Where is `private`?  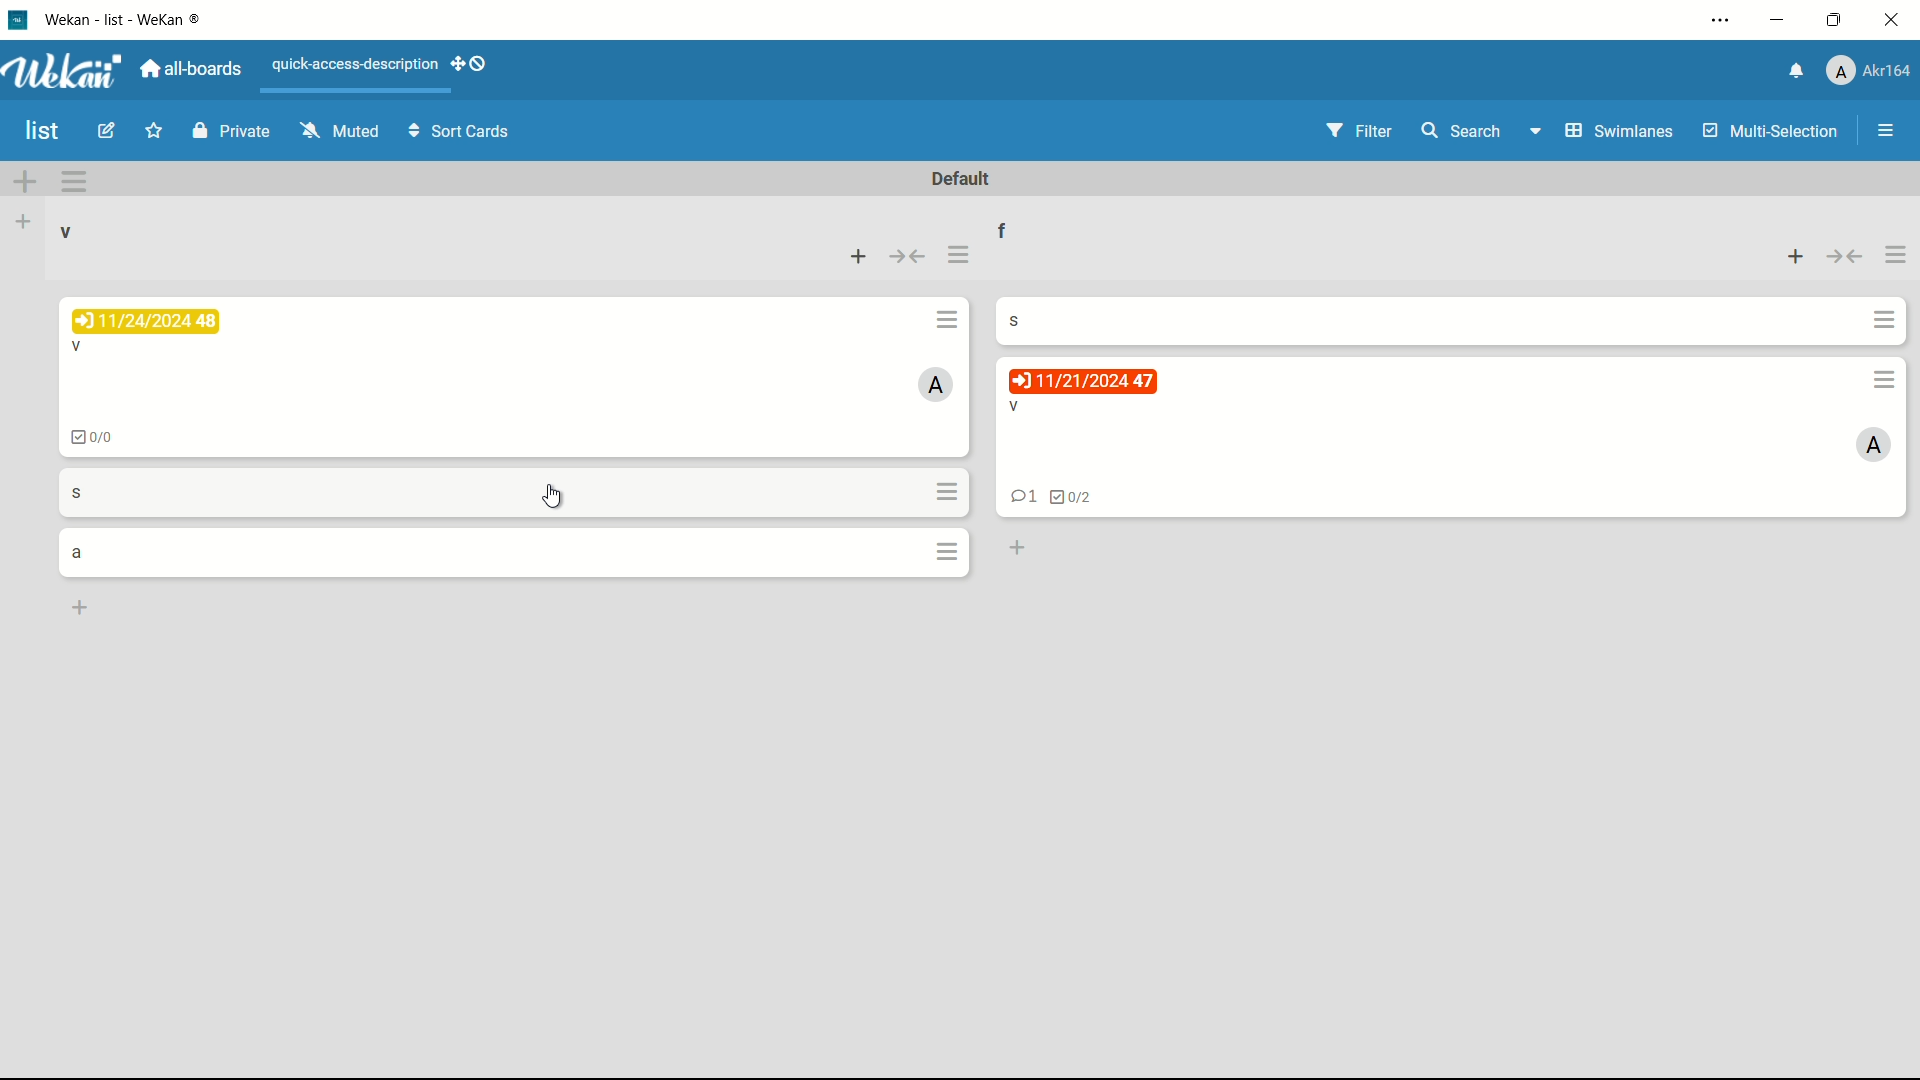
private is located at coordinates (230, 130).